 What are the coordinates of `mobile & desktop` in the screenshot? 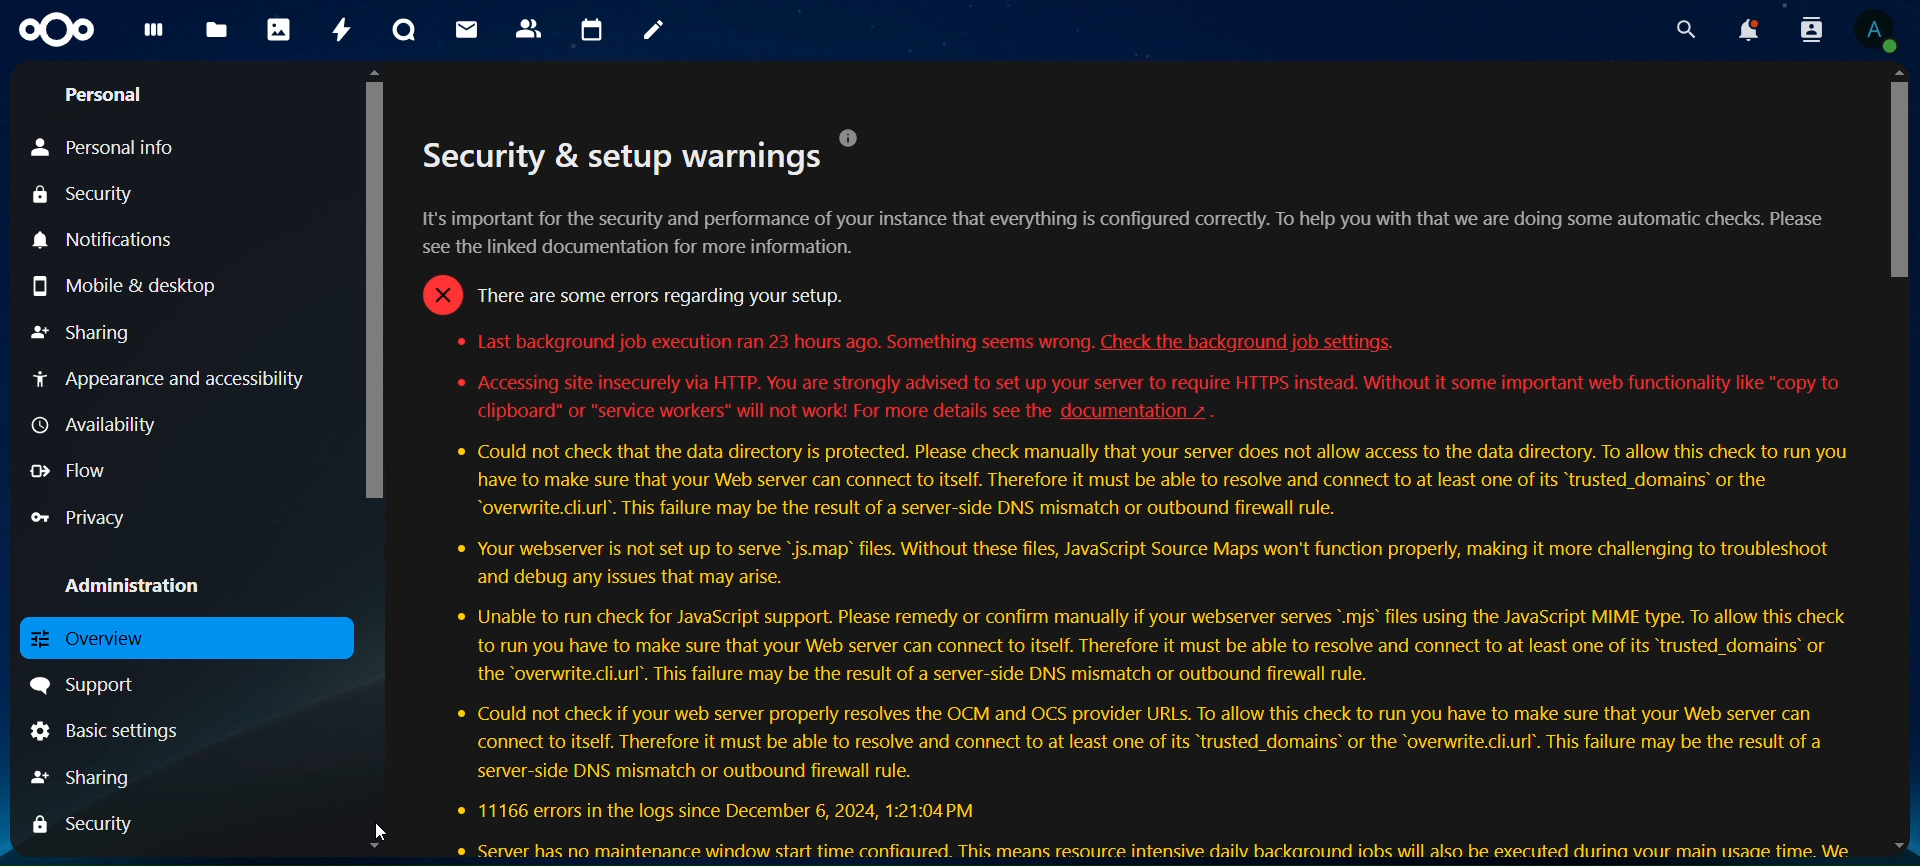 It's located at (132, 288).